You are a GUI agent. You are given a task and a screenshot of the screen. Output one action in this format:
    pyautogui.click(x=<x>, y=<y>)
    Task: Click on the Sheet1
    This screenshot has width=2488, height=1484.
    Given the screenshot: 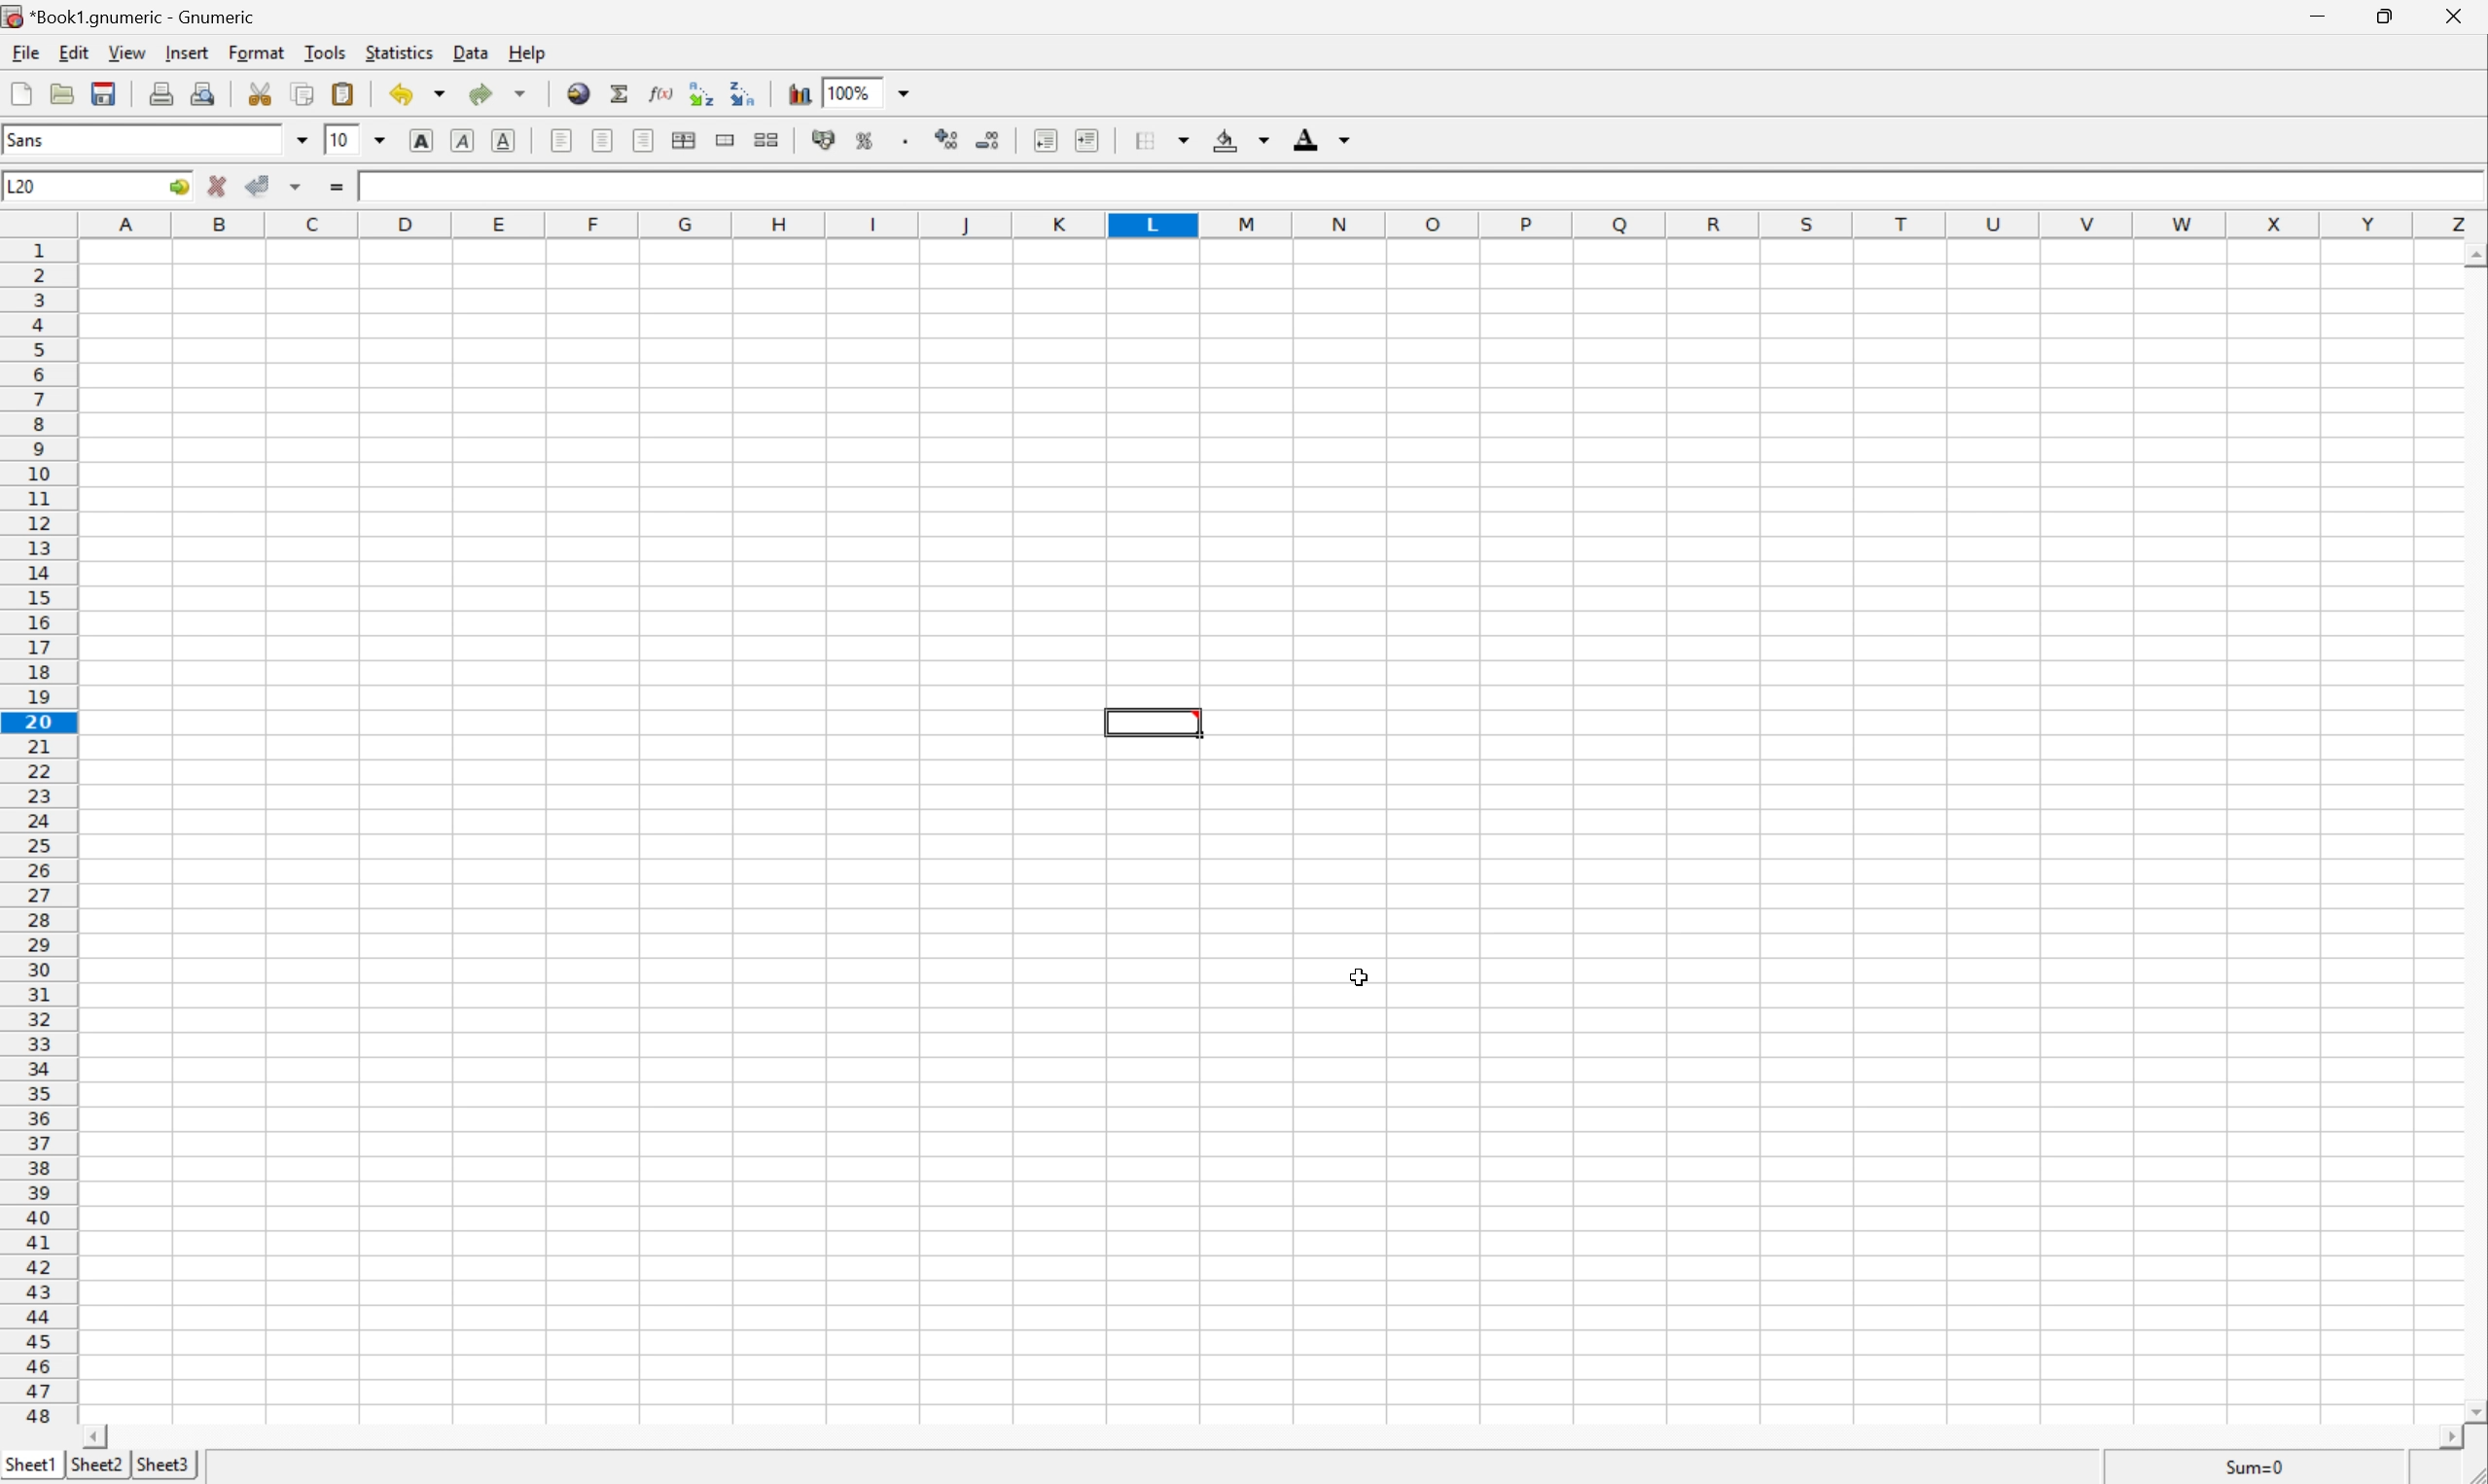 What is the action you would take?
    pyautogui.click(x=33, y=1465)
    